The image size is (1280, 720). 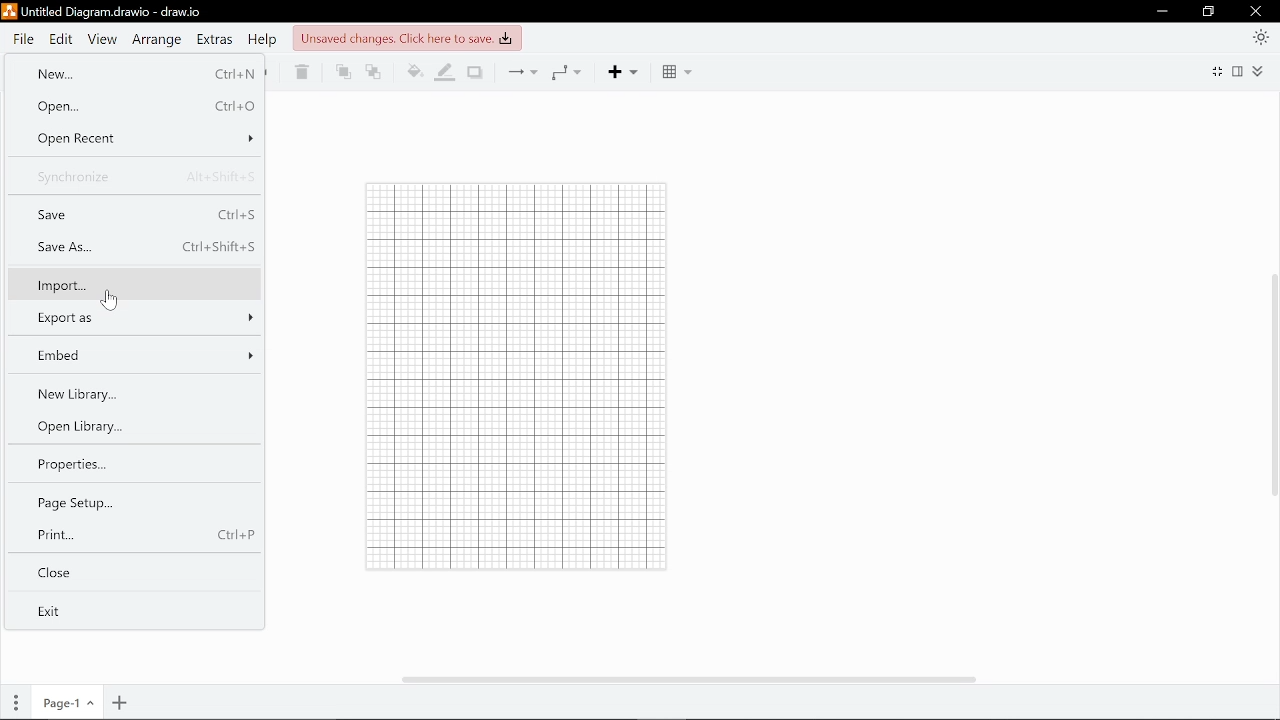 I want to click on Help, so click(x=262, y=40).